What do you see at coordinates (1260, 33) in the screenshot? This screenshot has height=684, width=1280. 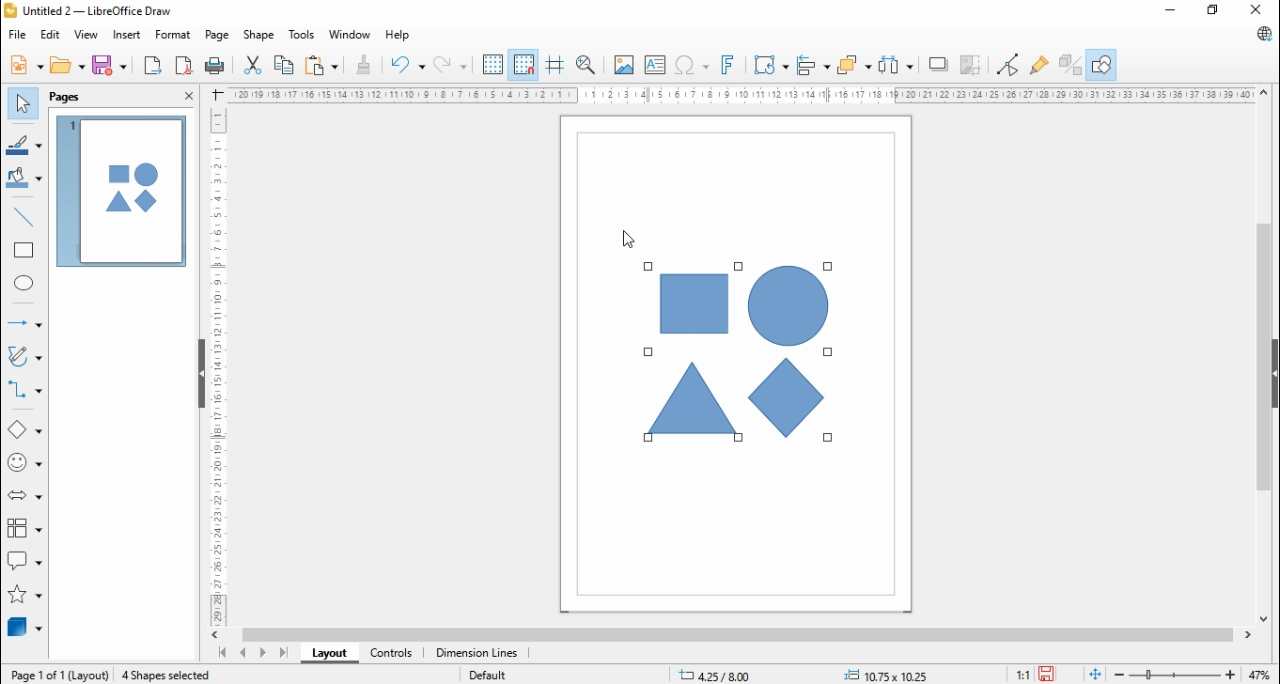 I see `libre office update` at bounding box center [1260, 33].